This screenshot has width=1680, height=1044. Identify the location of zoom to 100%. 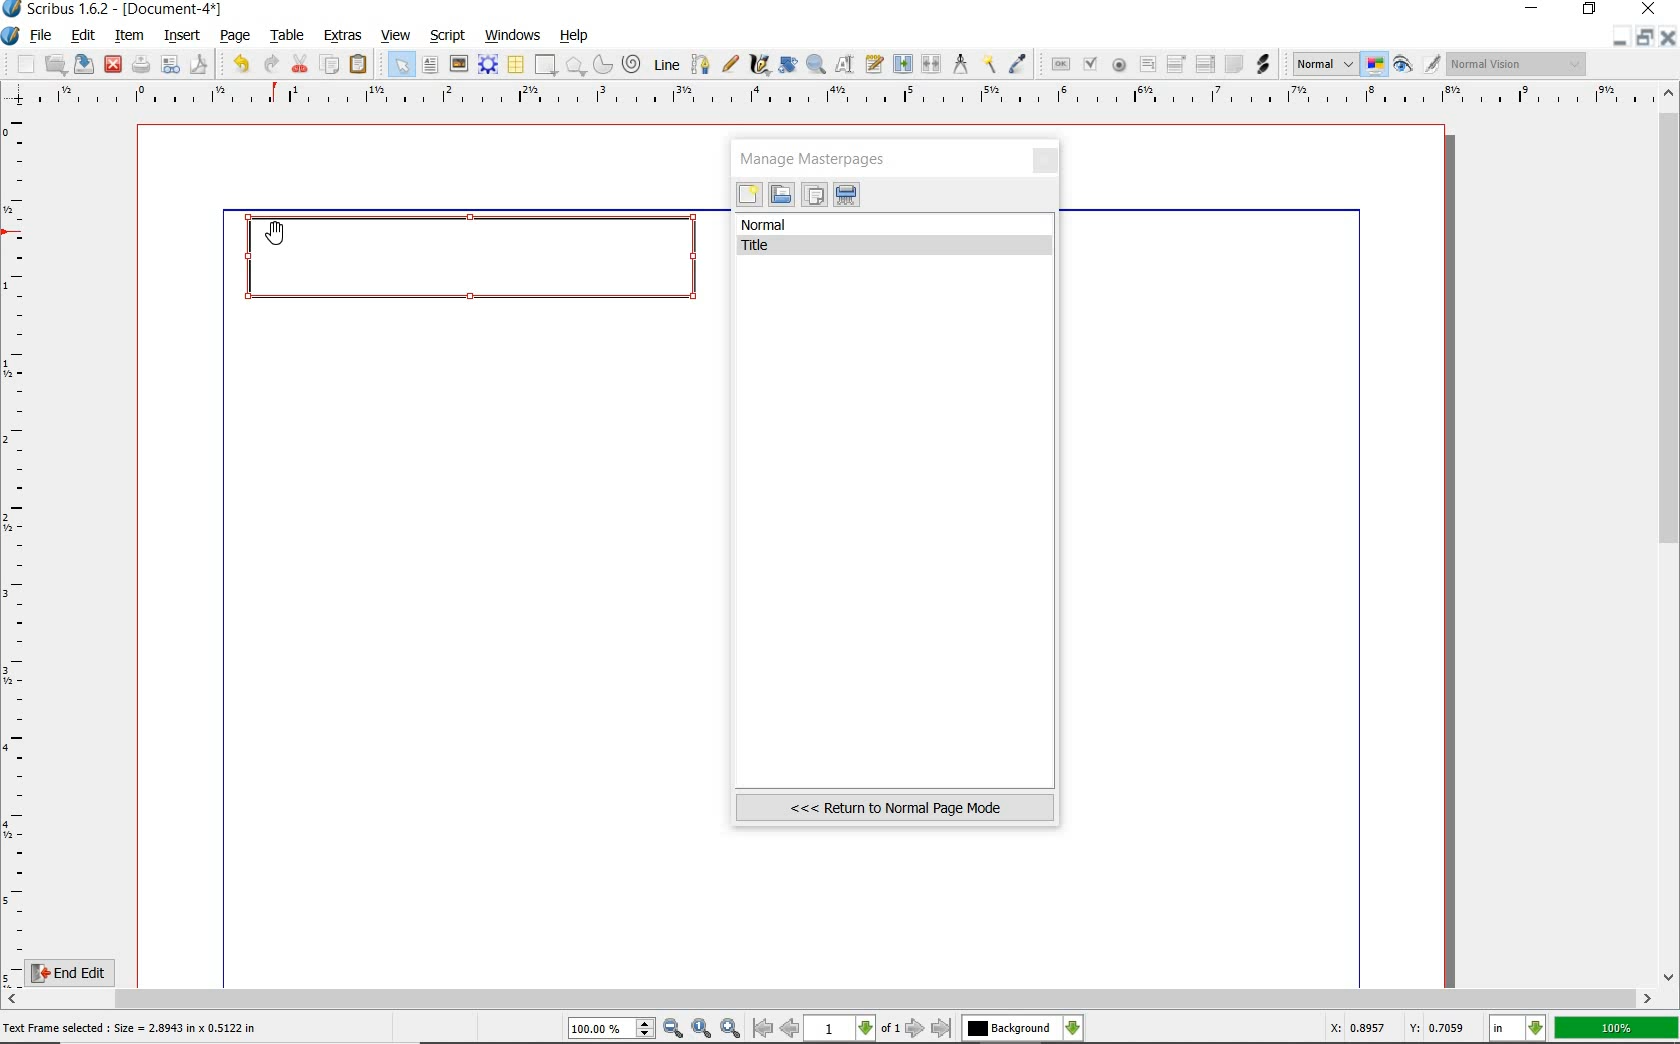
(703, 1029).